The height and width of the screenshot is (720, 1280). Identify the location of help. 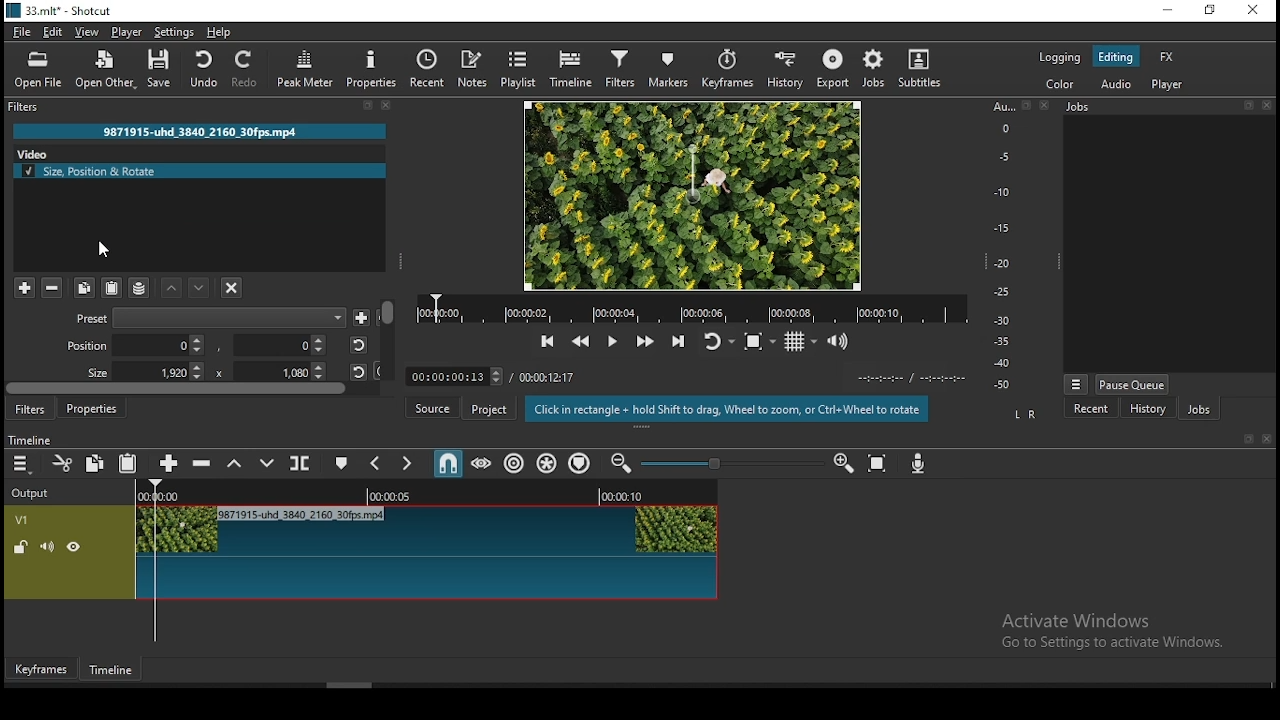
(220, 32).